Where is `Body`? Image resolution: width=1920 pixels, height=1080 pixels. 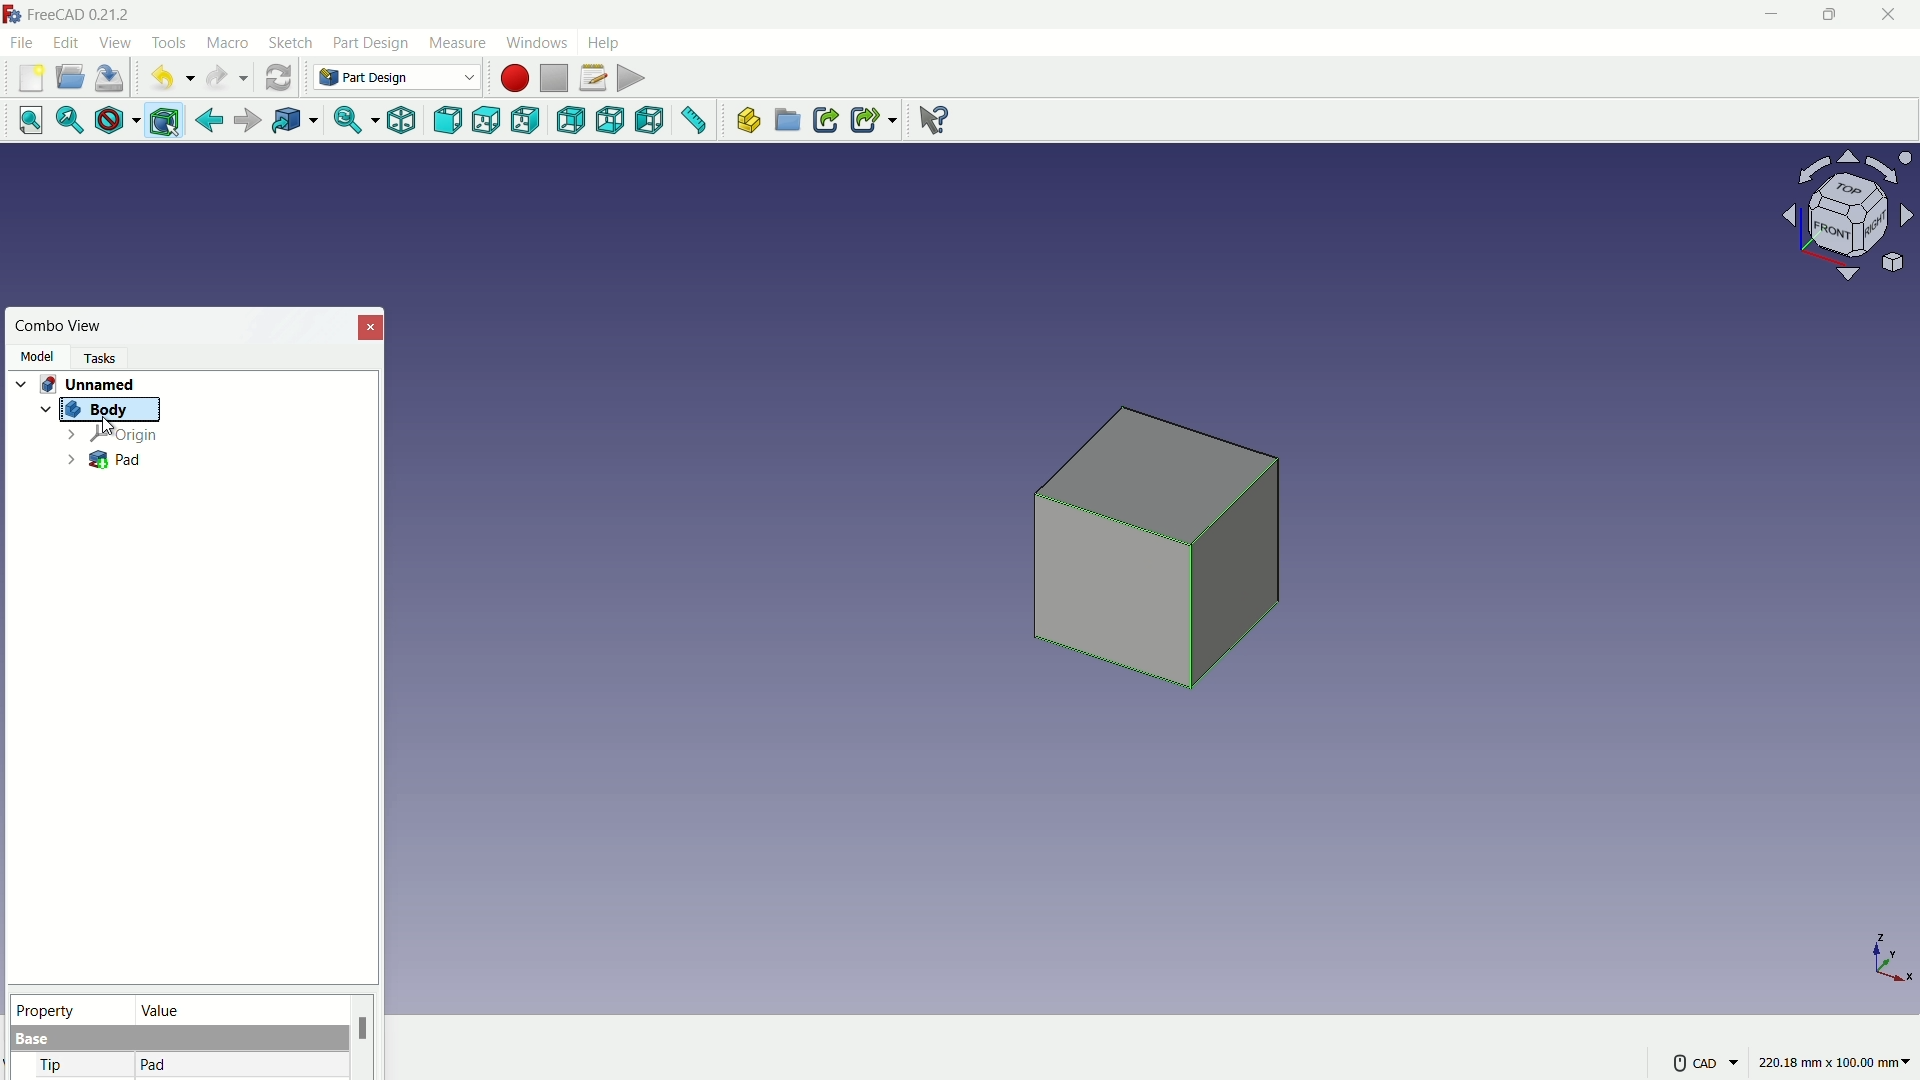 Body is located at coordinates (105, 410).